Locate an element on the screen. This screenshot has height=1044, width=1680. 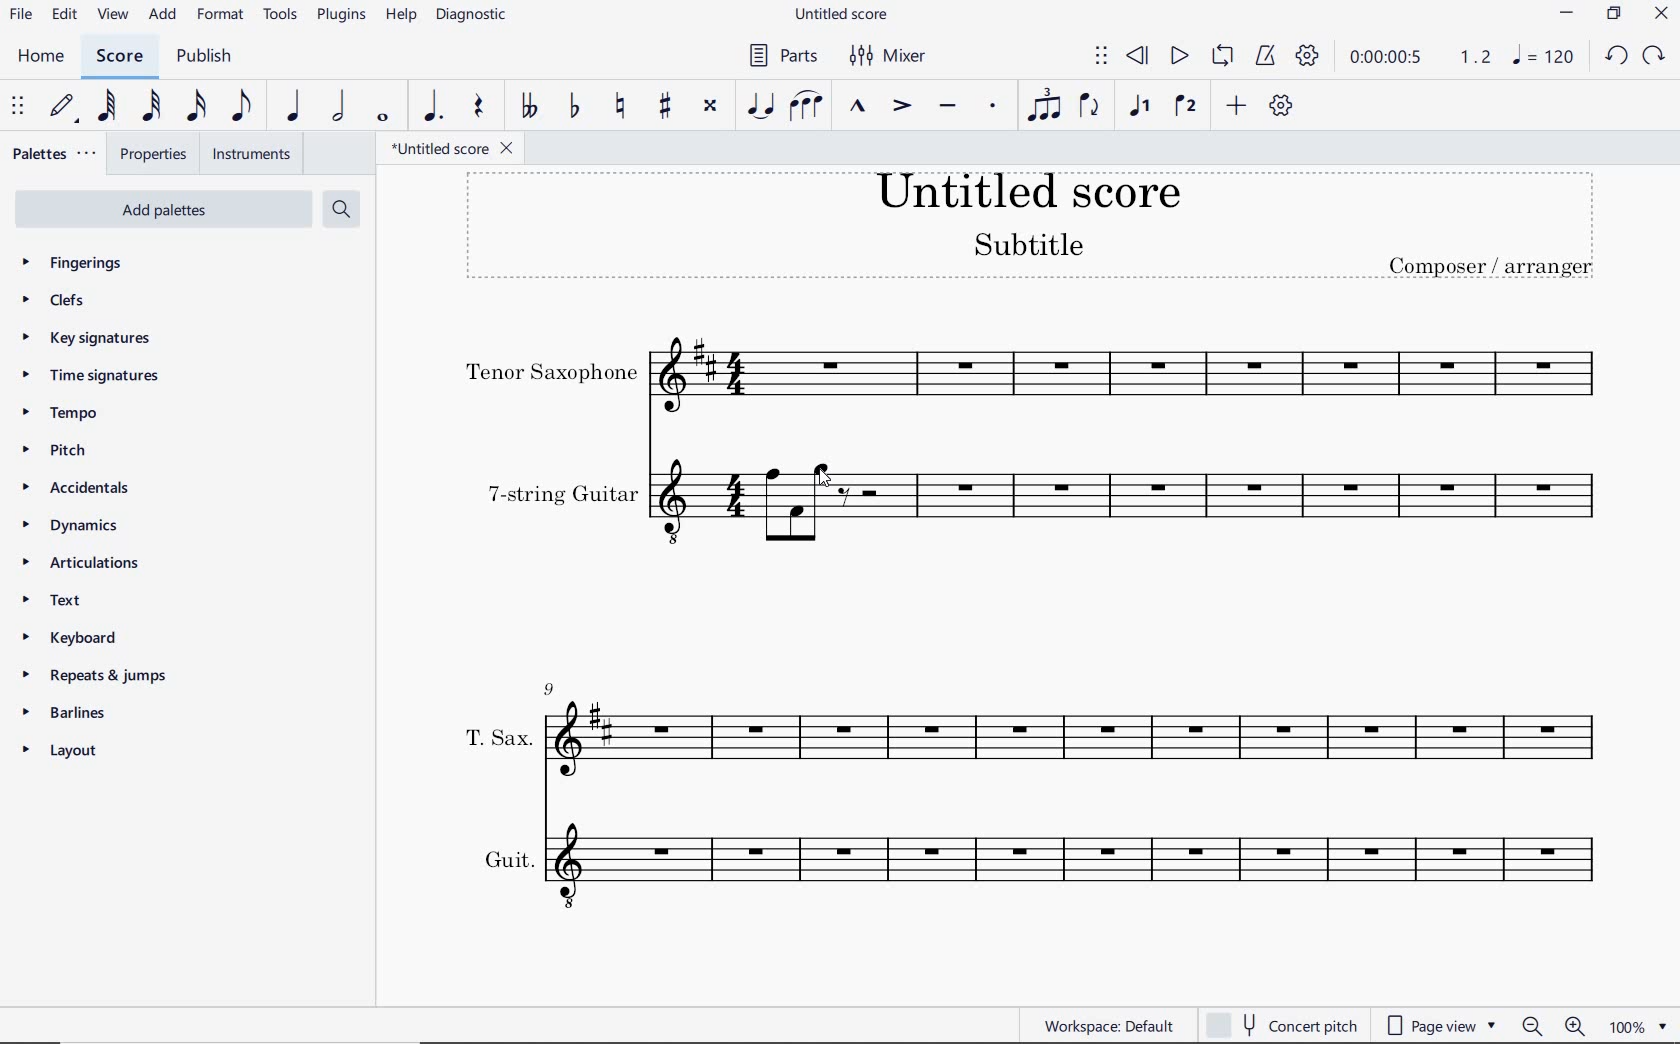
cursor is located at coordinates (825, 471).